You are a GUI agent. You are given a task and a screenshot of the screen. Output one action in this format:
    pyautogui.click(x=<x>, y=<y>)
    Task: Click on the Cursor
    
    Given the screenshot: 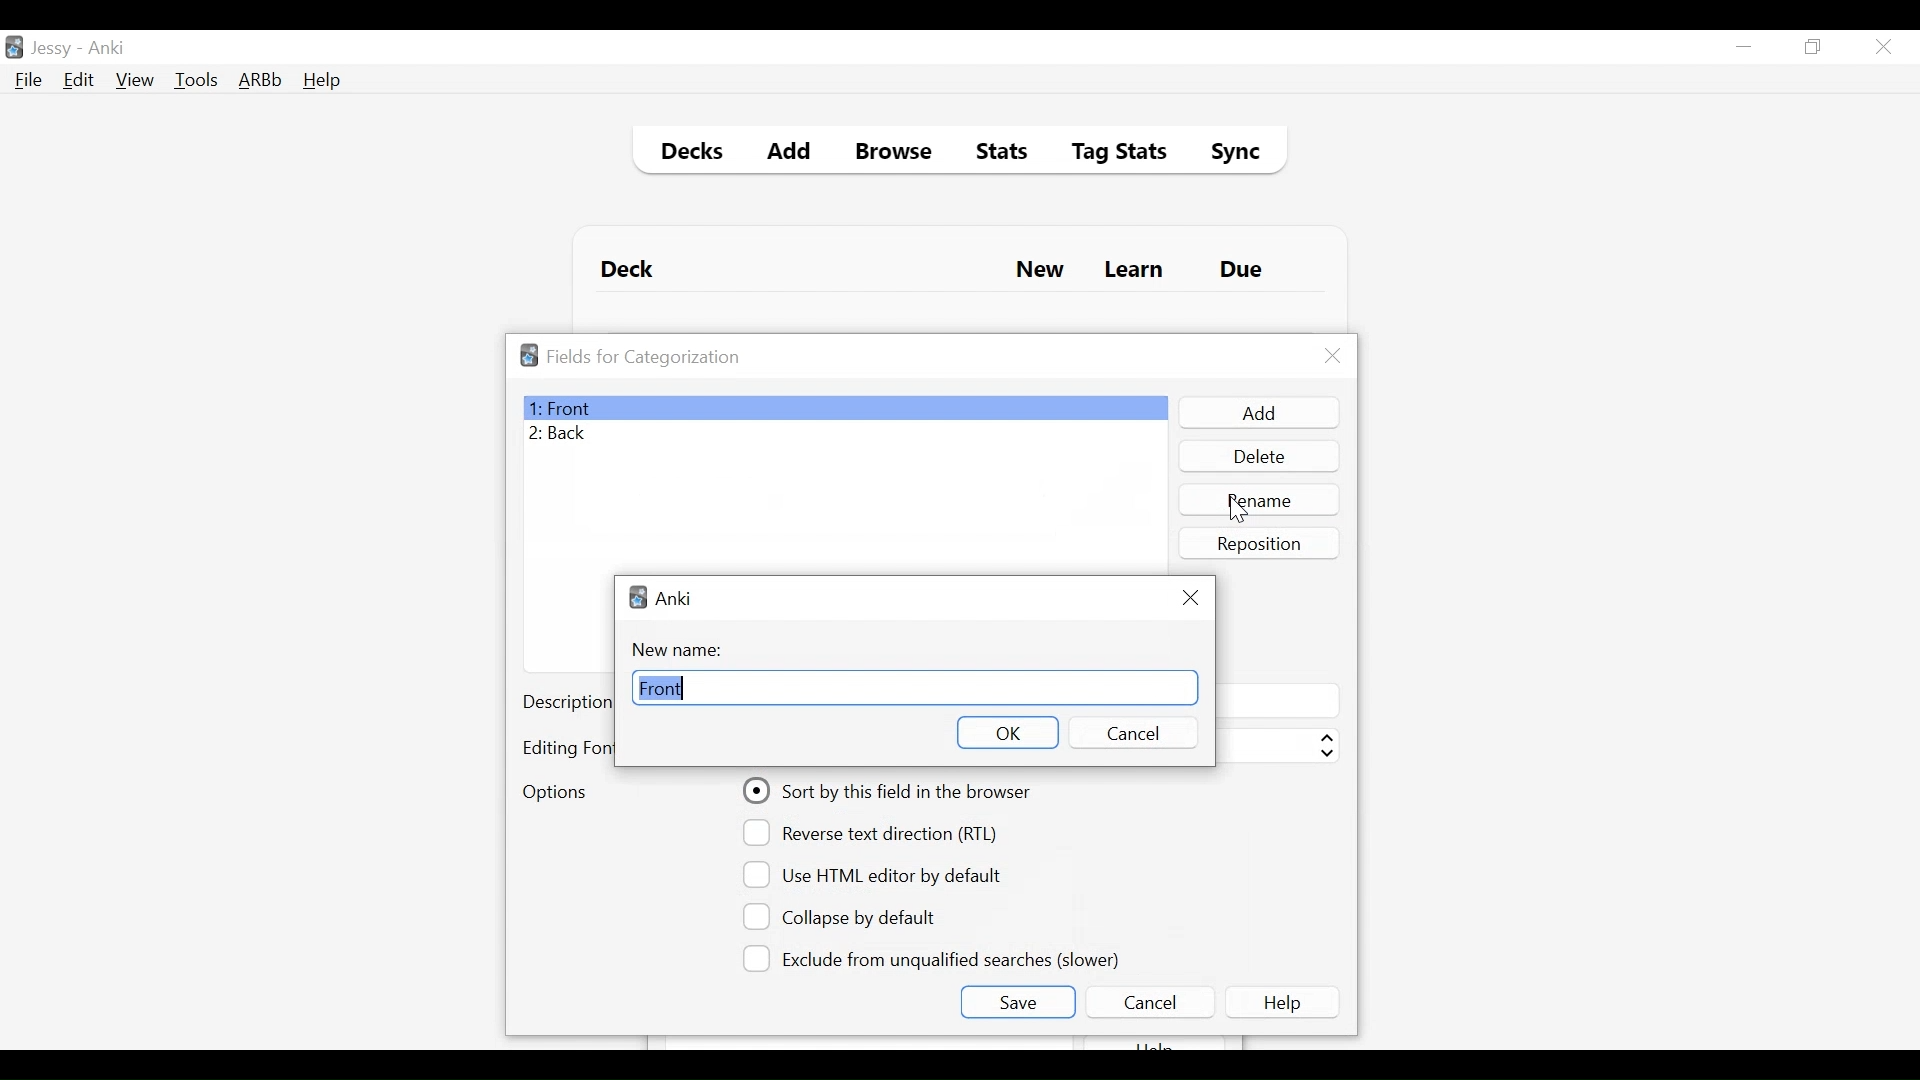 What is the action you would take?
    pyautogui.click(x=1238, y=510)
    